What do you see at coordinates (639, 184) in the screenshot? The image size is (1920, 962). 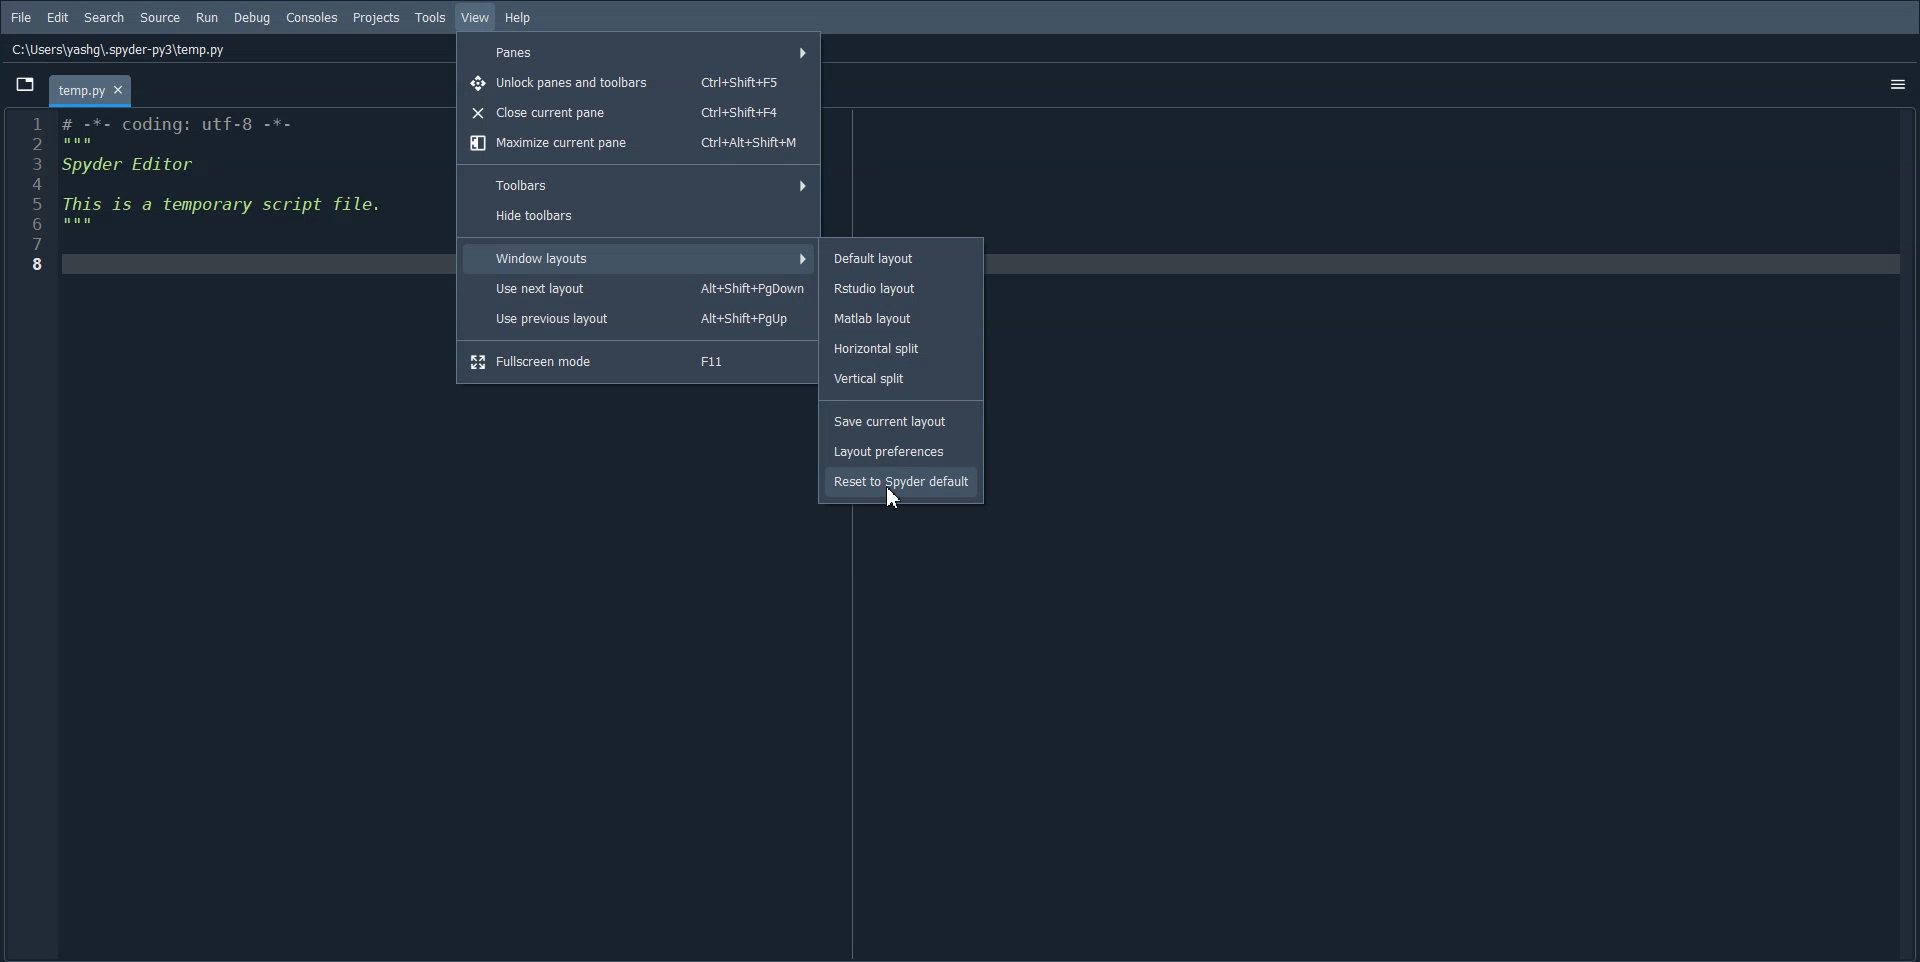 I see `Toolbars` at bounding box center [639, 184].